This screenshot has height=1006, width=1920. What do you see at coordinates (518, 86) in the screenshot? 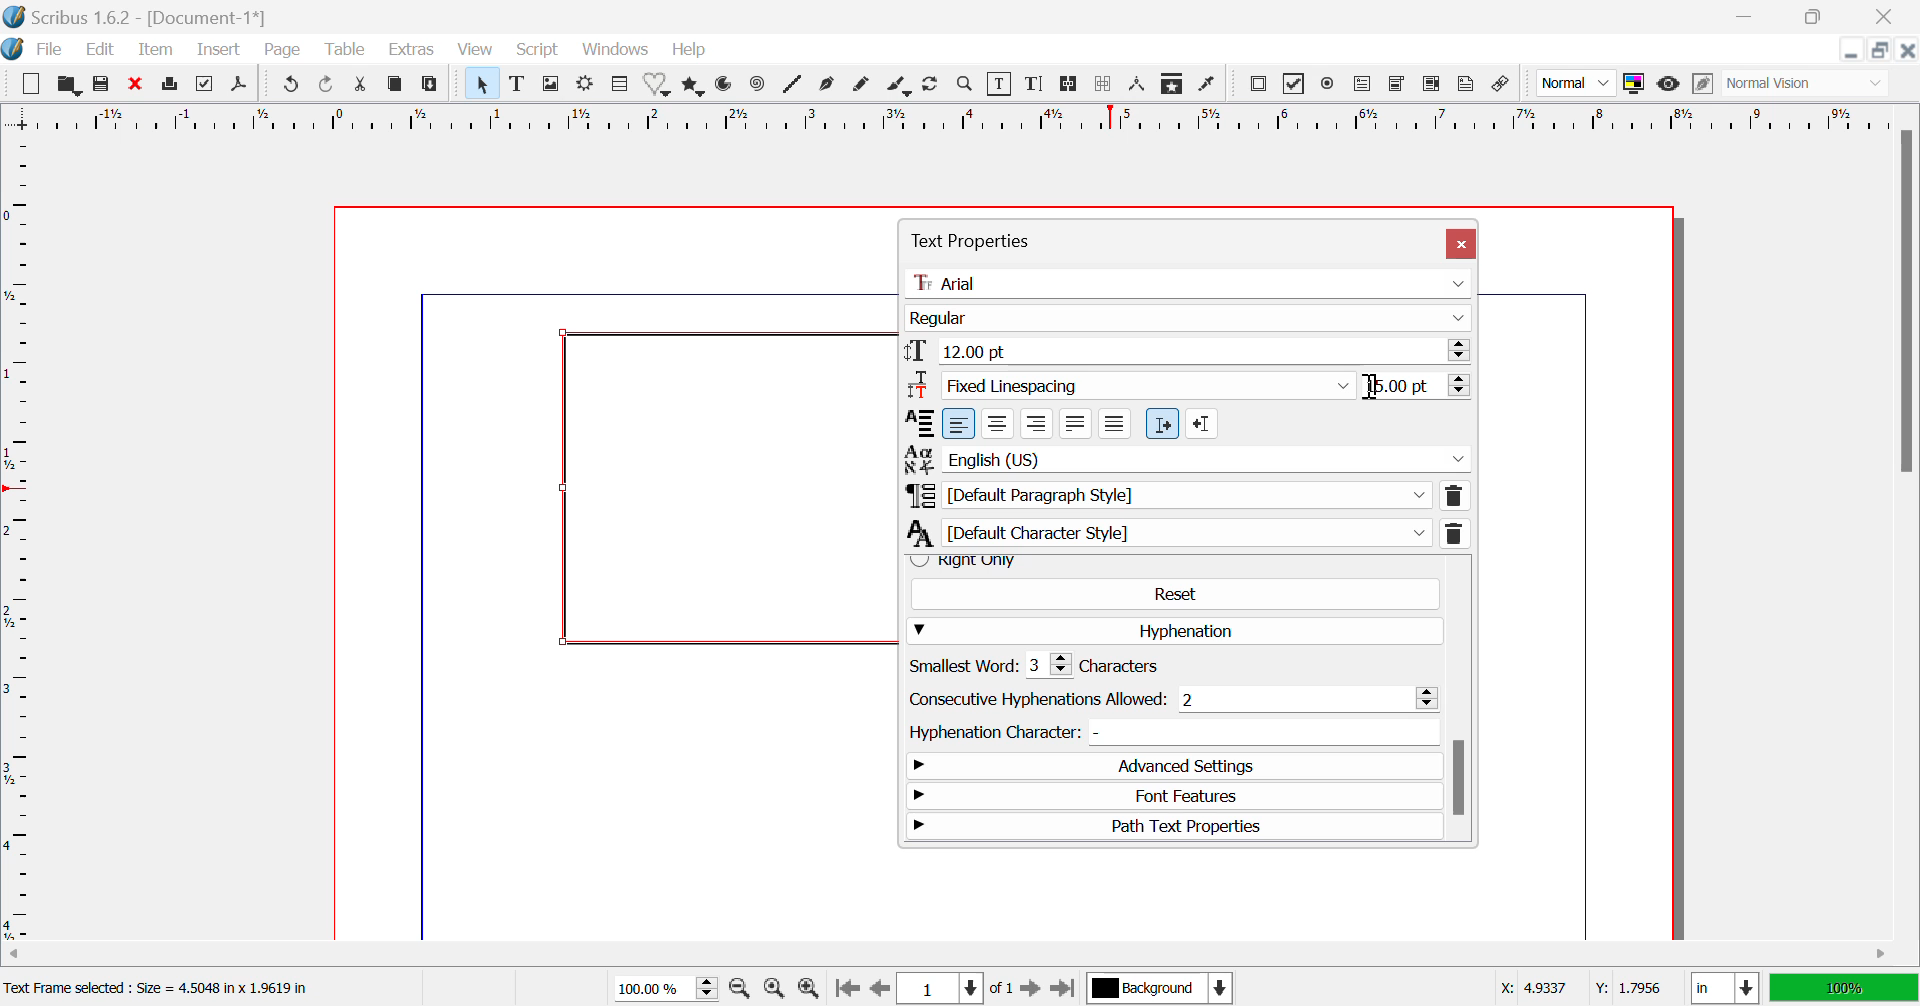
I see `Text Frame` at bounding box center [518, 86].